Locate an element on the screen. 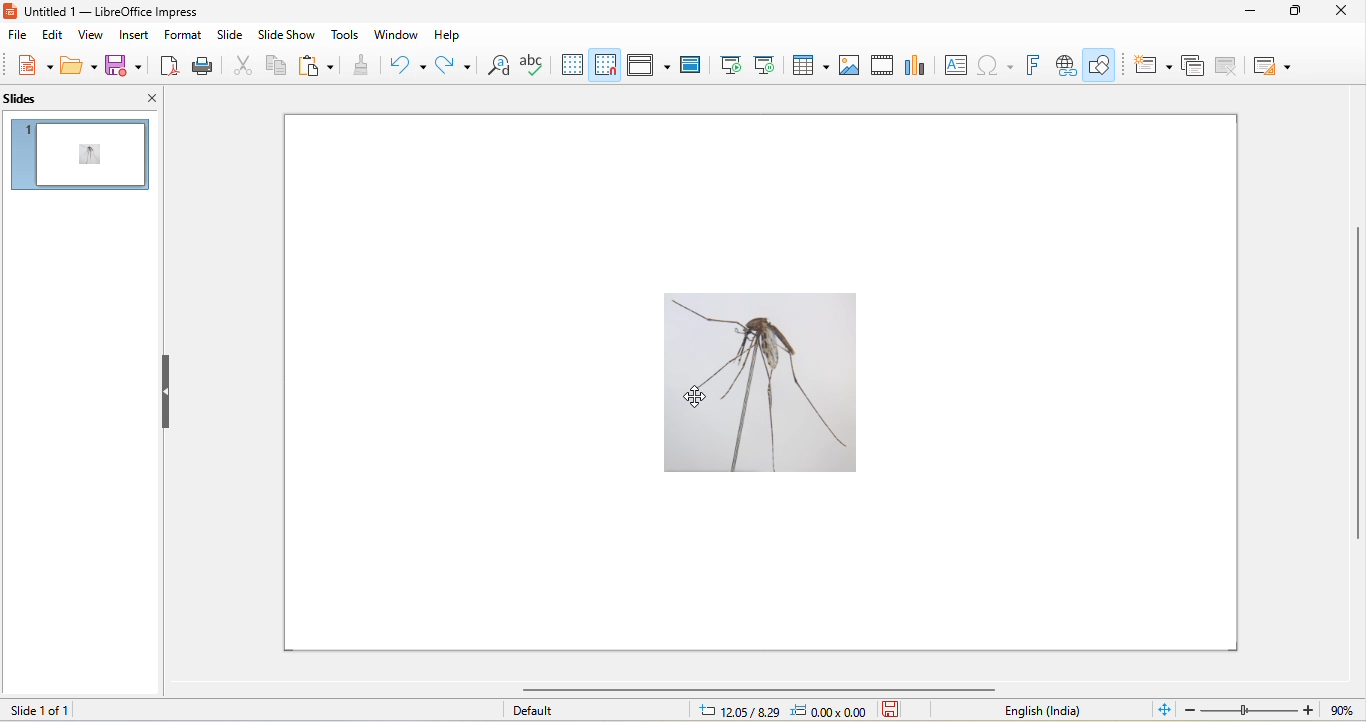  Untitled 1 — LibreOffice Impress is located at coordinates (118, 13).